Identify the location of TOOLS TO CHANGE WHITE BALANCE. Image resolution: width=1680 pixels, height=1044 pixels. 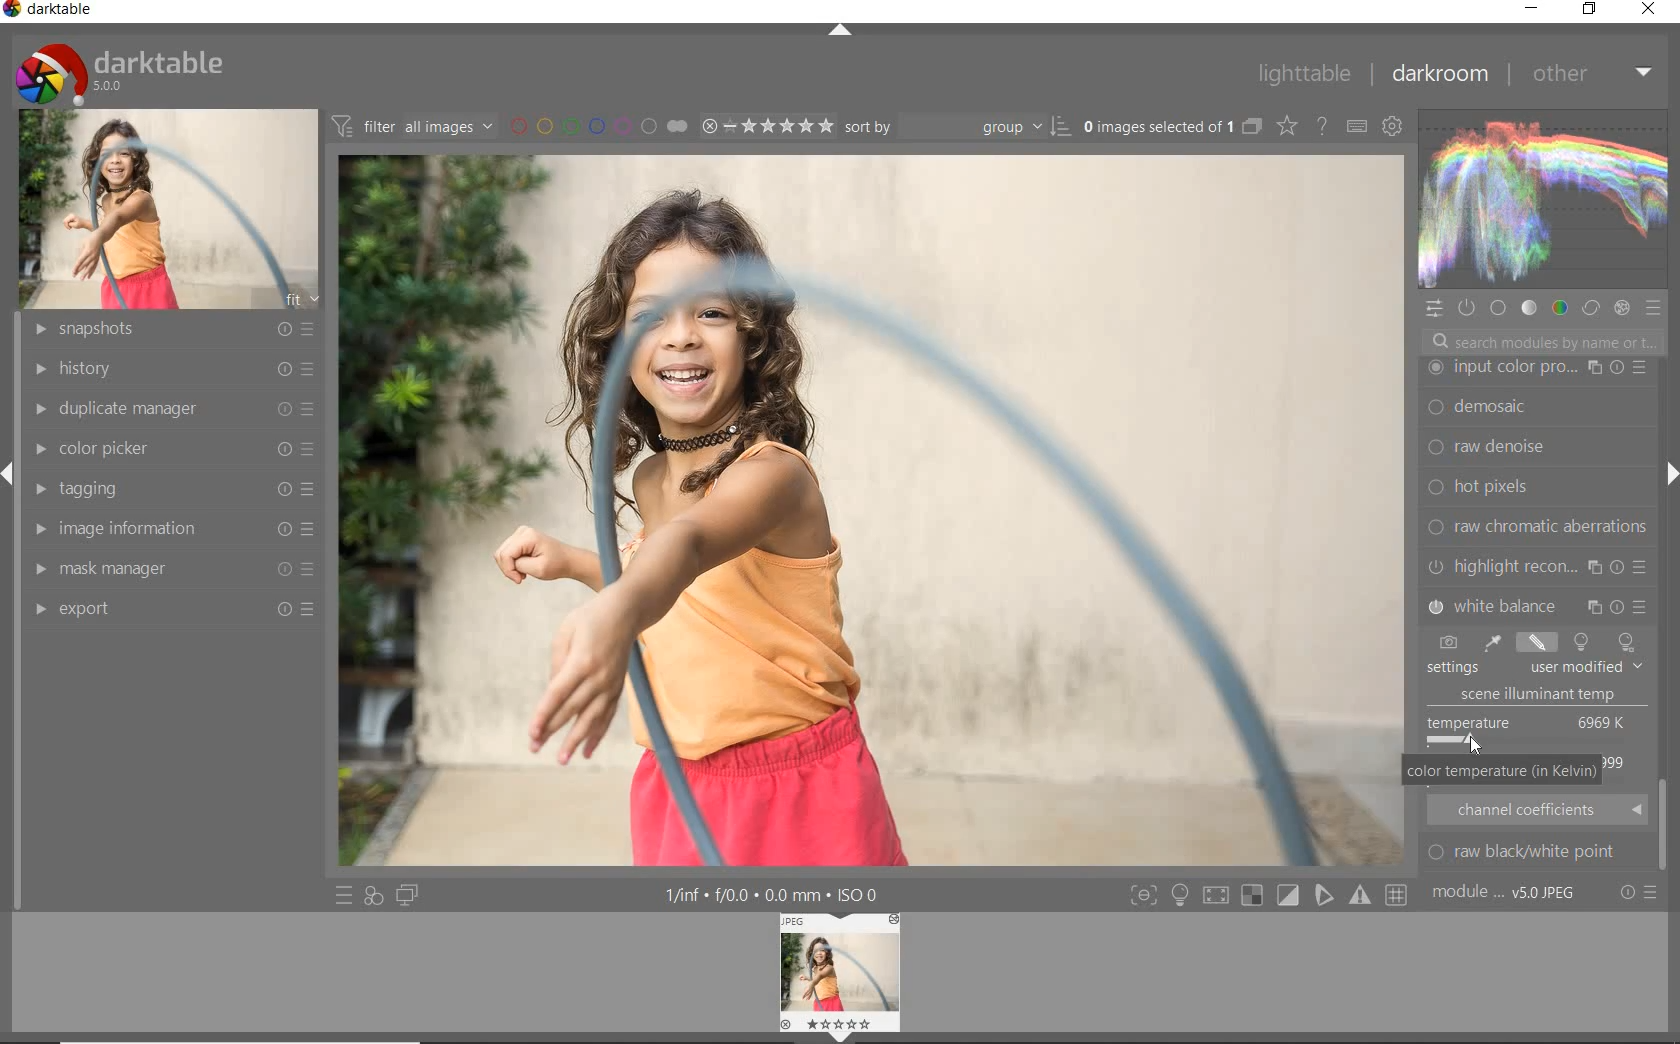
(1533, 642).